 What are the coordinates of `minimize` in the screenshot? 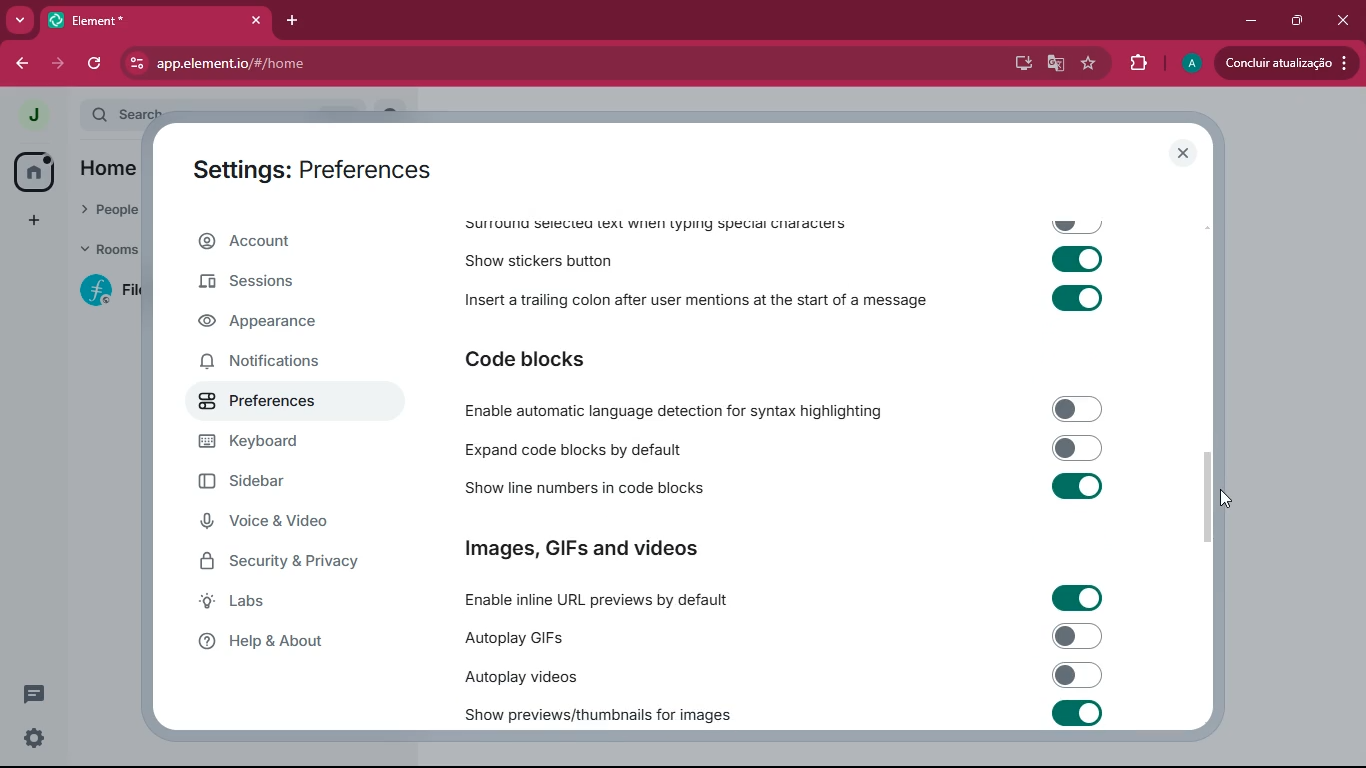 It's located at (1249, 21).